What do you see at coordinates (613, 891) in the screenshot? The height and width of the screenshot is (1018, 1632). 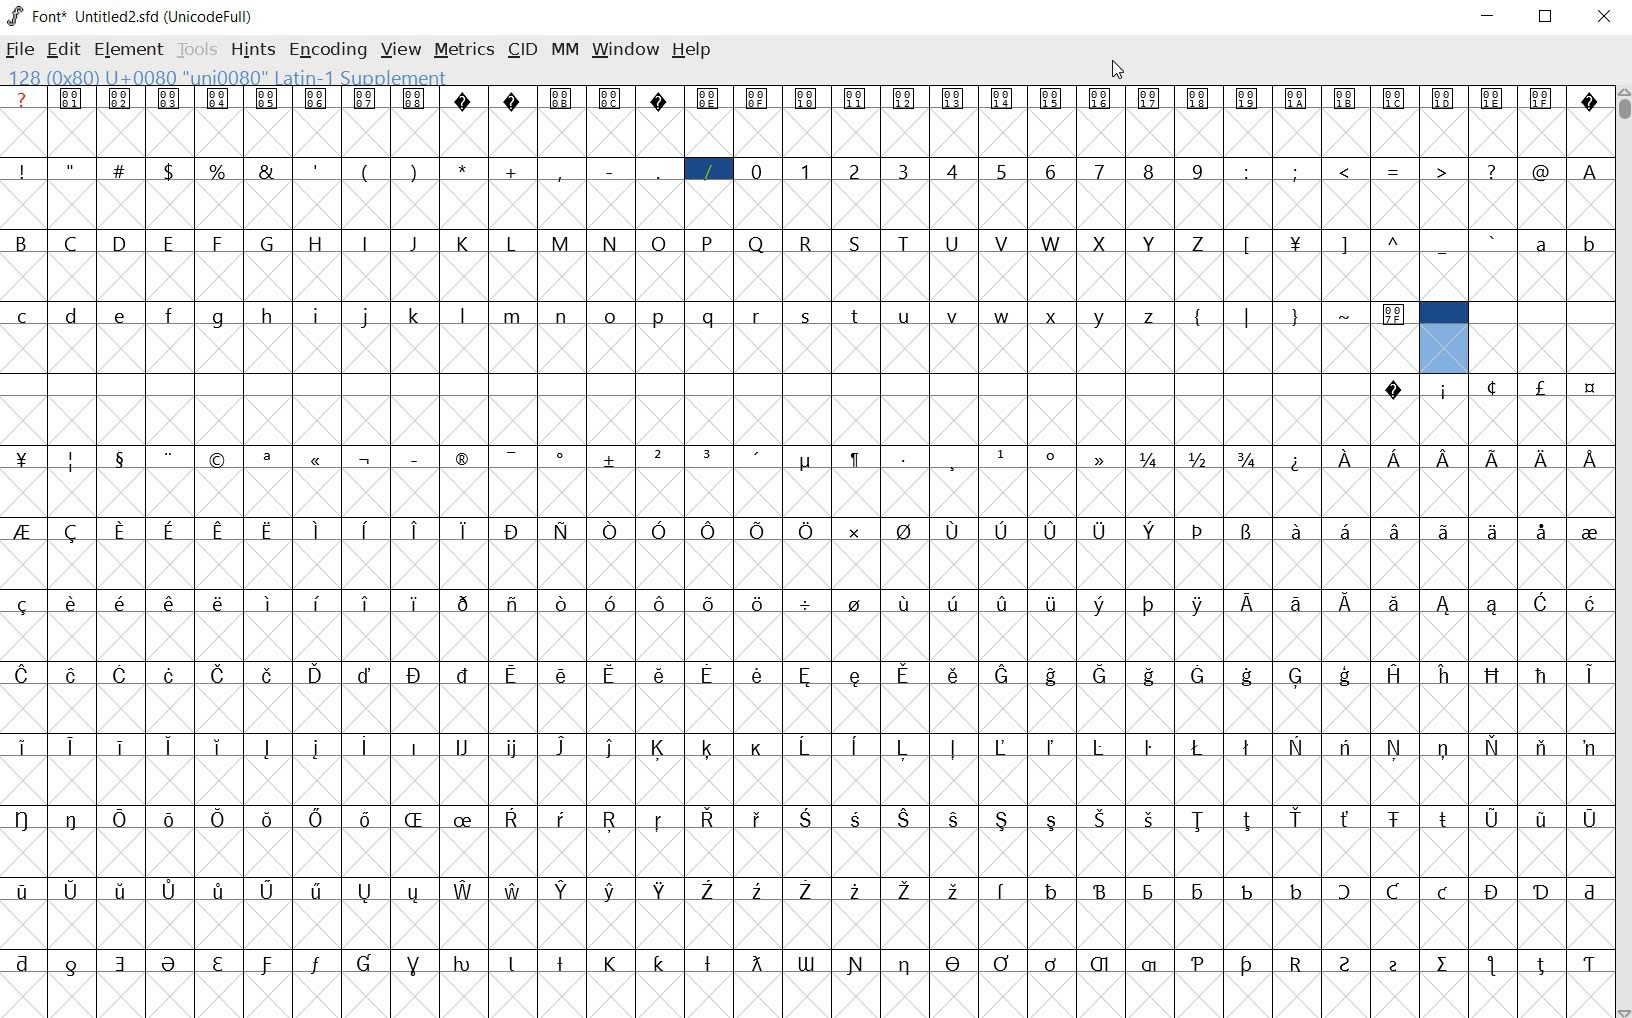 I see `Symbol` at bounding box center [613, 891].